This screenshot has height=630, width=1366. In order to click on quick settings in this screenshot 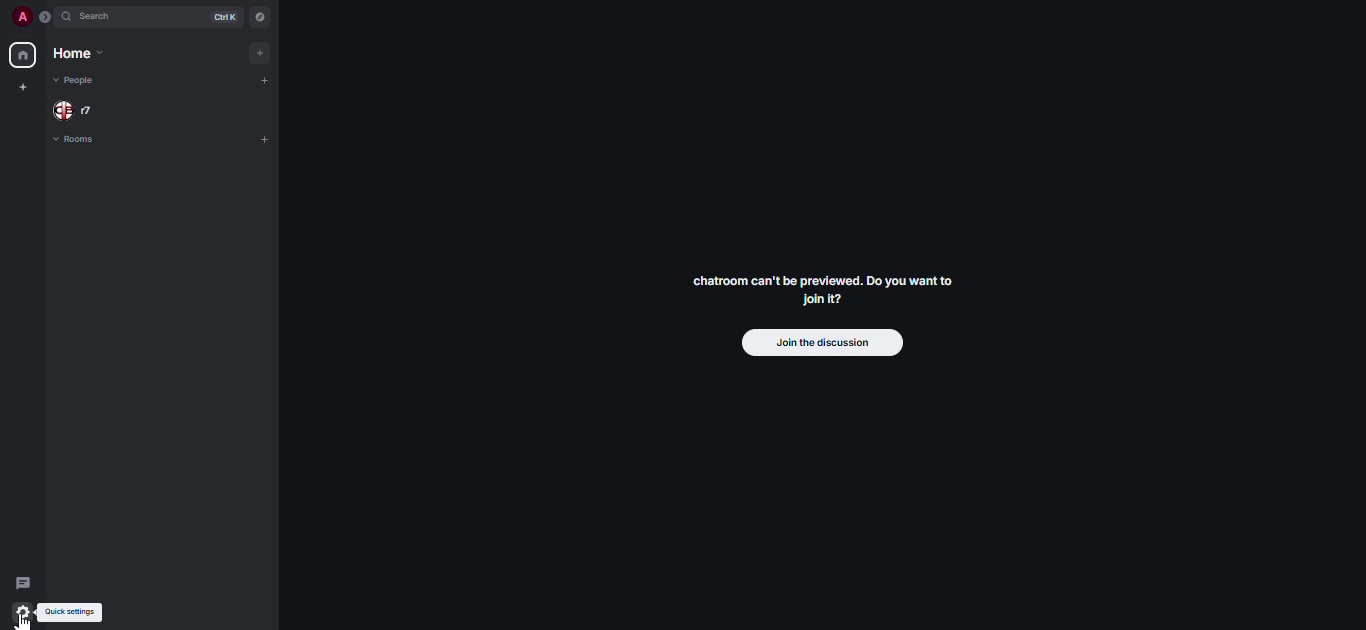, I will do `click(22, 613)`.